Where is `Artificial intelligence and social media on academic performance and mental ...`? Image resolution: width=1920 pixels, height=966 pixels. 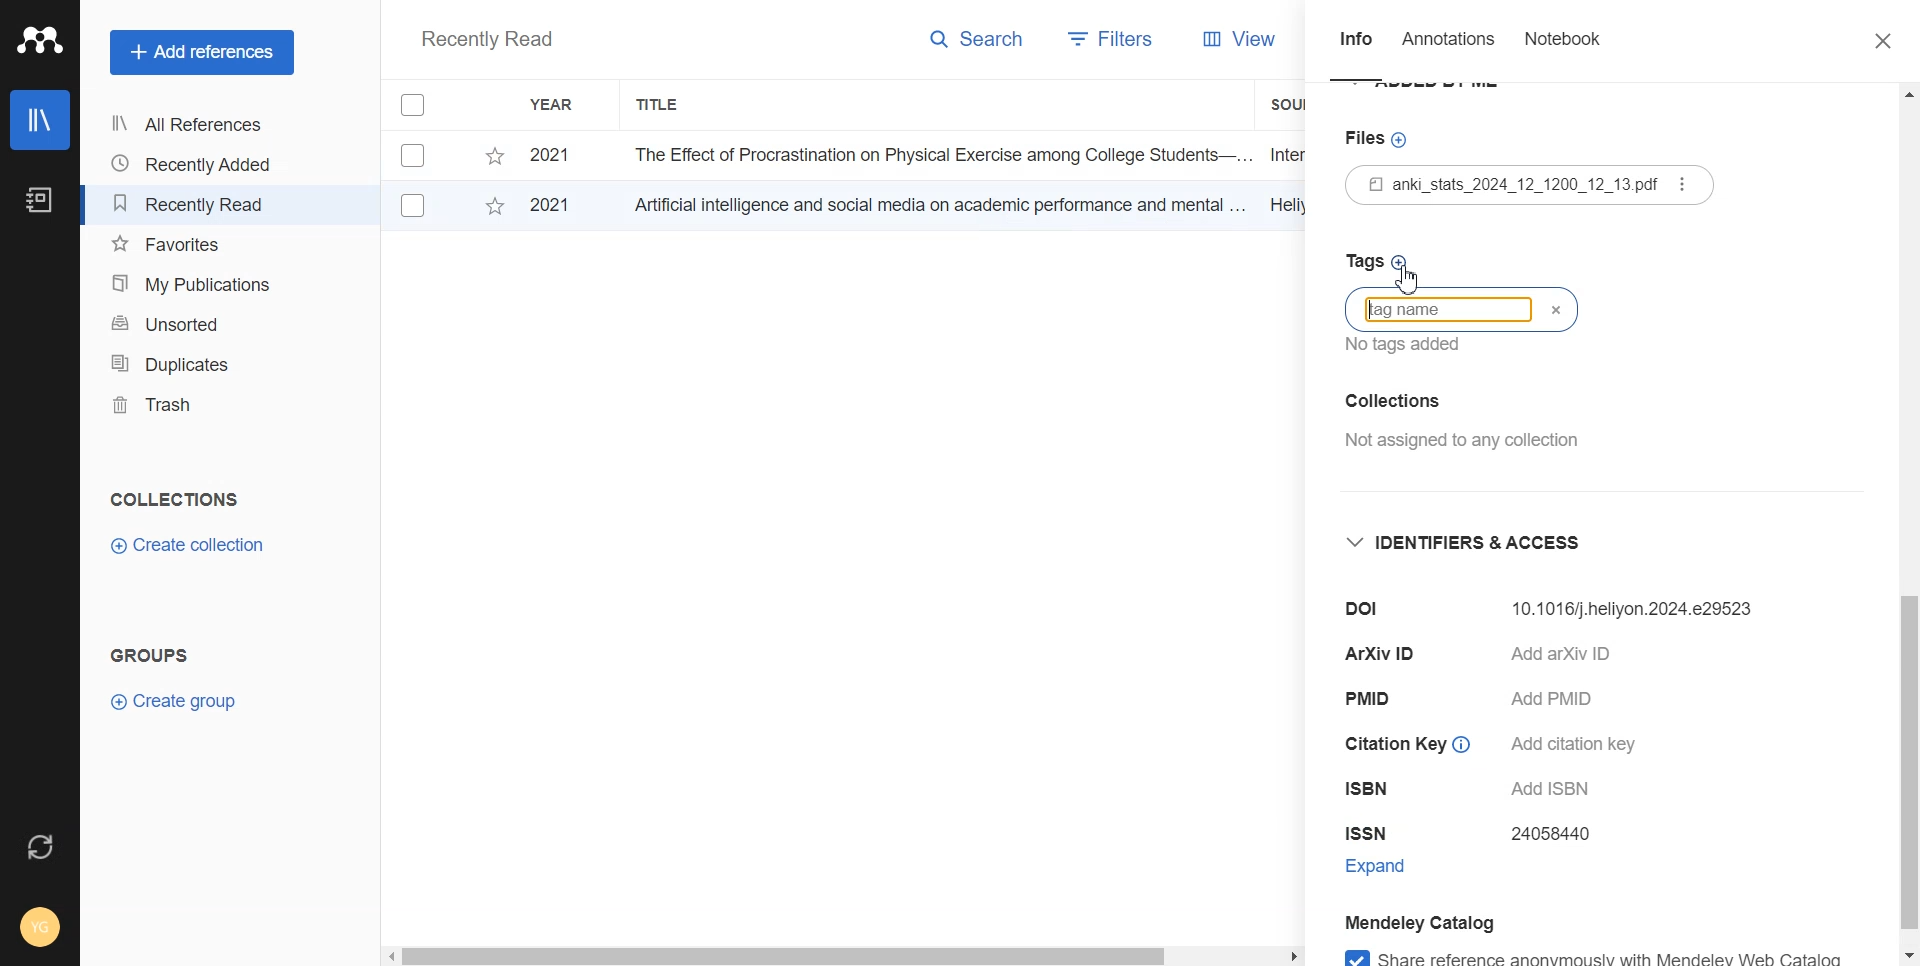
Artificial intelligence and social media on academic performance and mental ... is located at coordinates (936, 204).